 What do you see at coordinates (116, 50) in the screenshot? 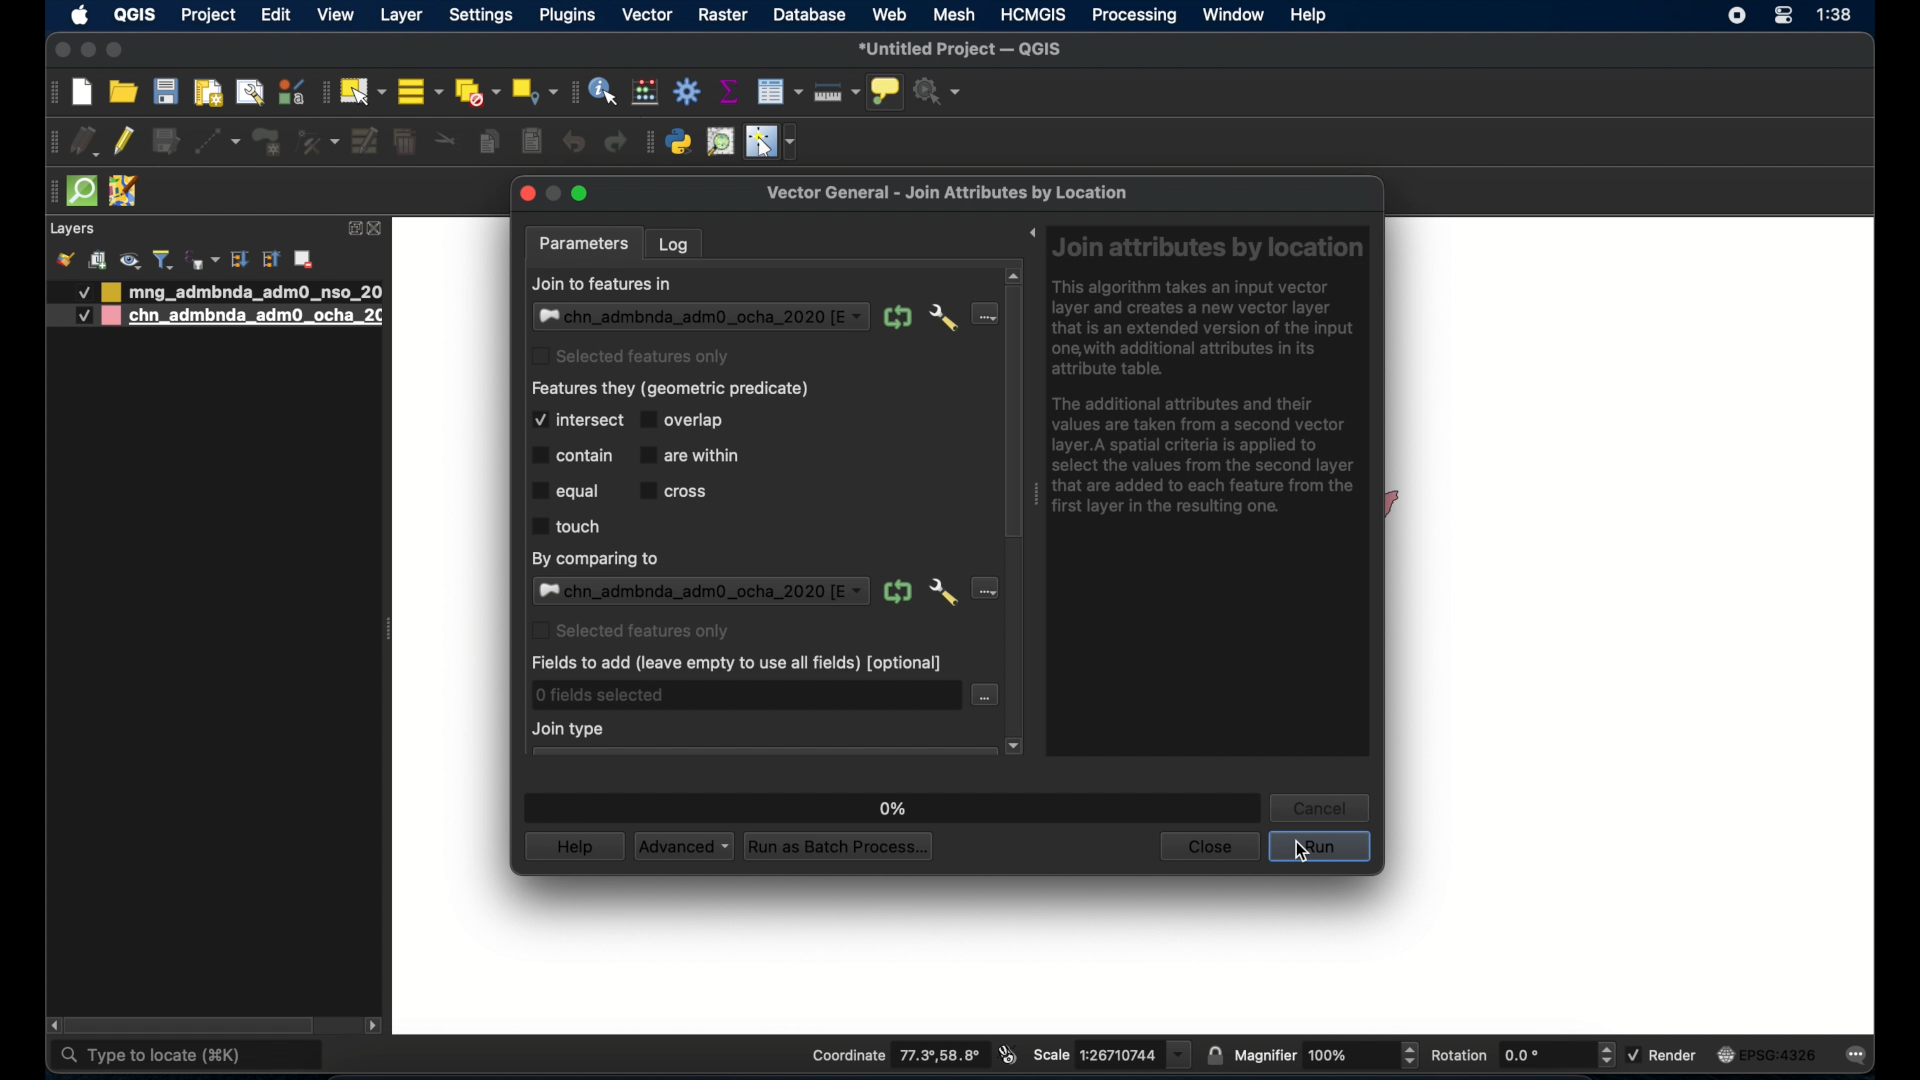
I see `maximize` at bounding box center [116, 50].